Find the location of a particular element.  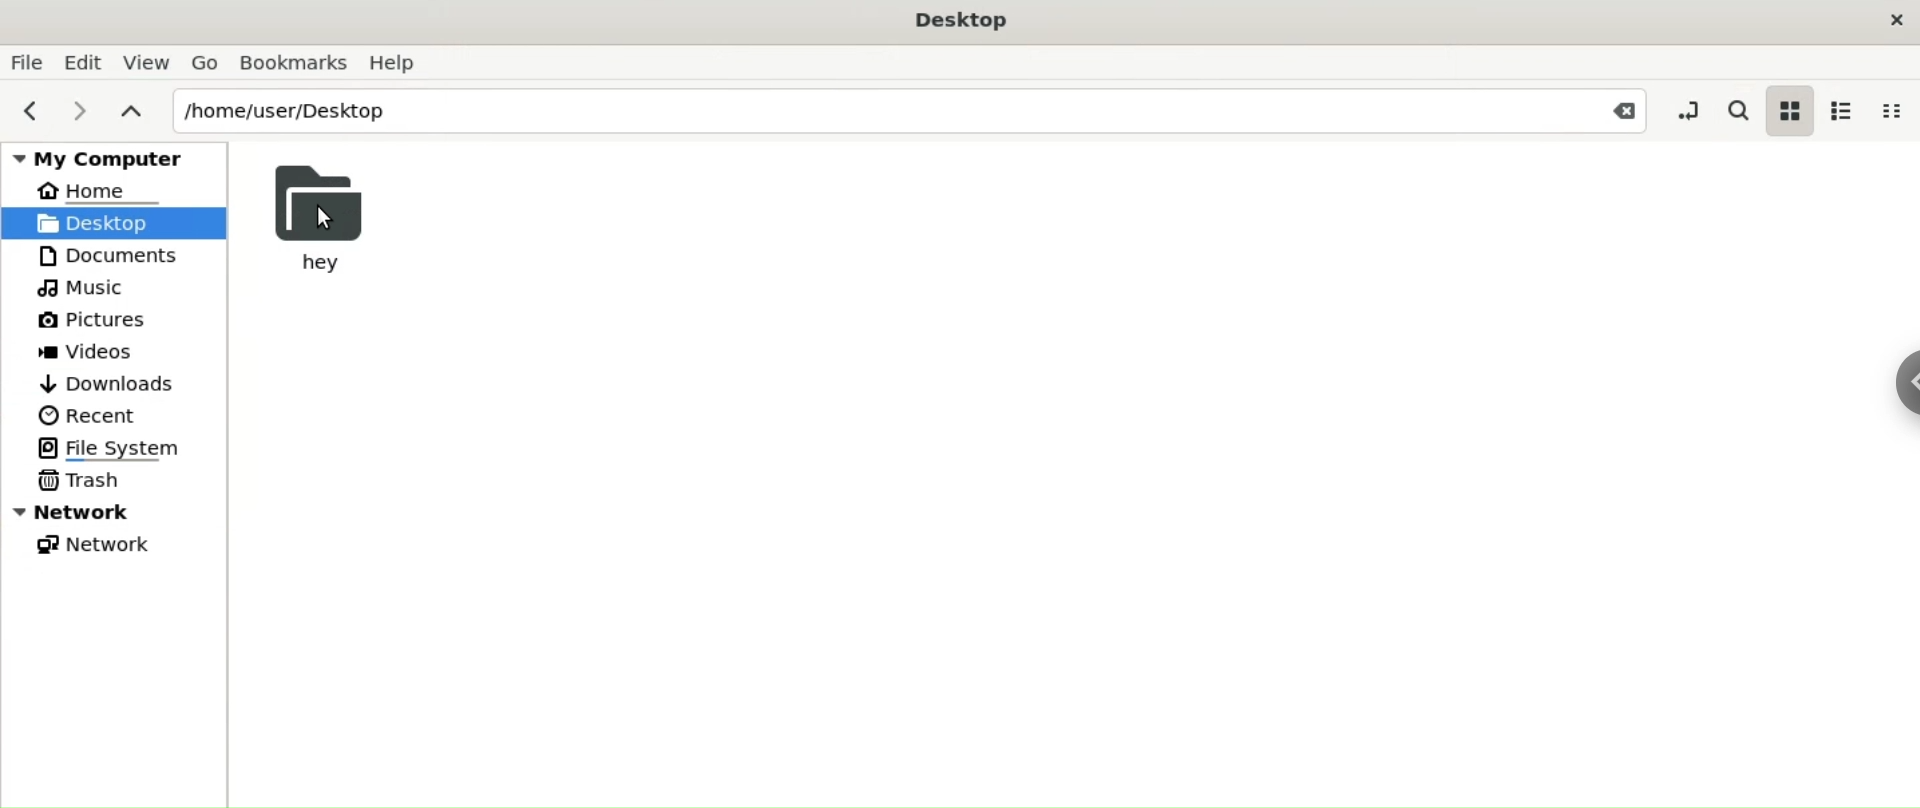

parent folders is located at coordinates (134, 110).